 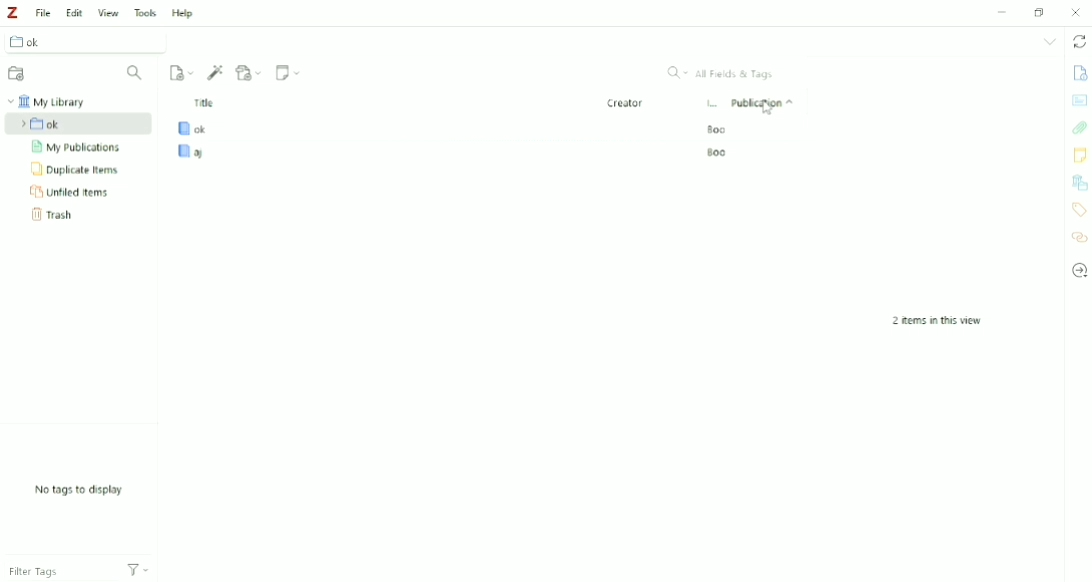 What do you see at coordinates (625, 103) in the screenshot?
I see `Creator` at bounding box center [625, 103].